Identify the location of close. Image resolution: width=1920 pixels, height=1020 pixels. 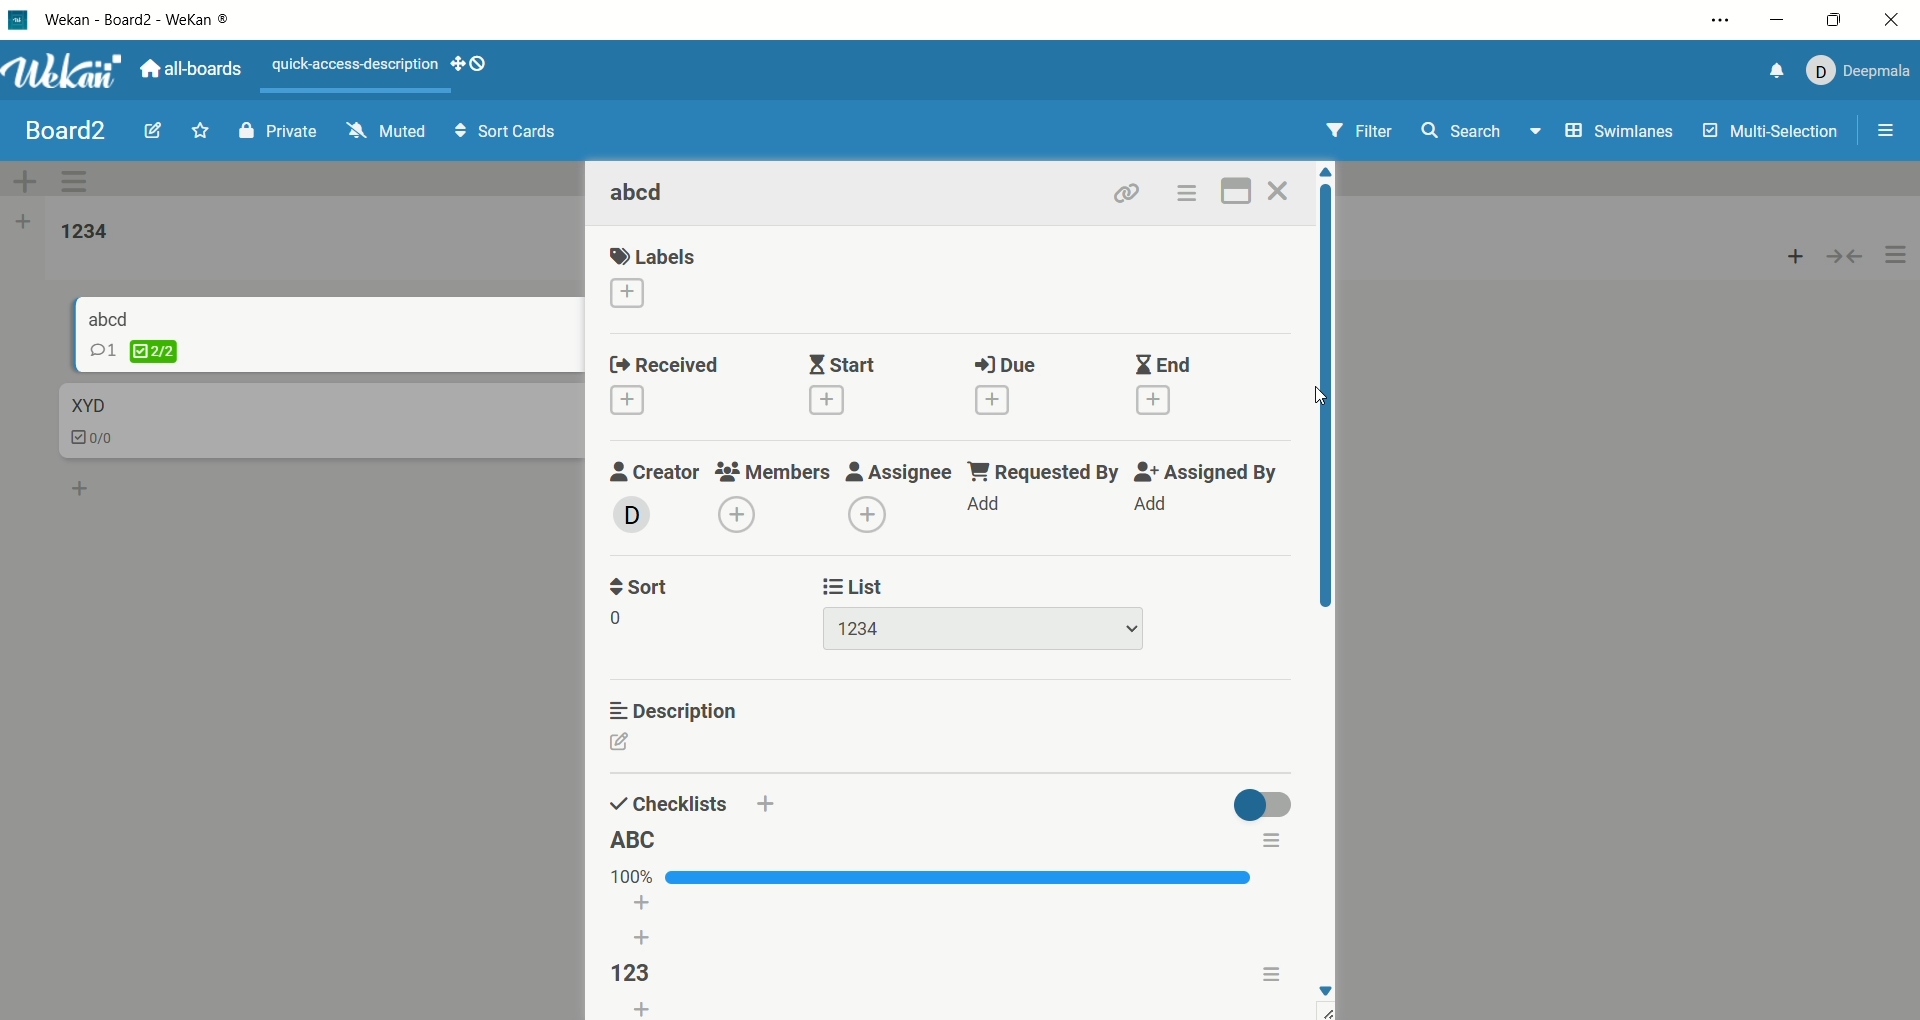
(1282, 191).